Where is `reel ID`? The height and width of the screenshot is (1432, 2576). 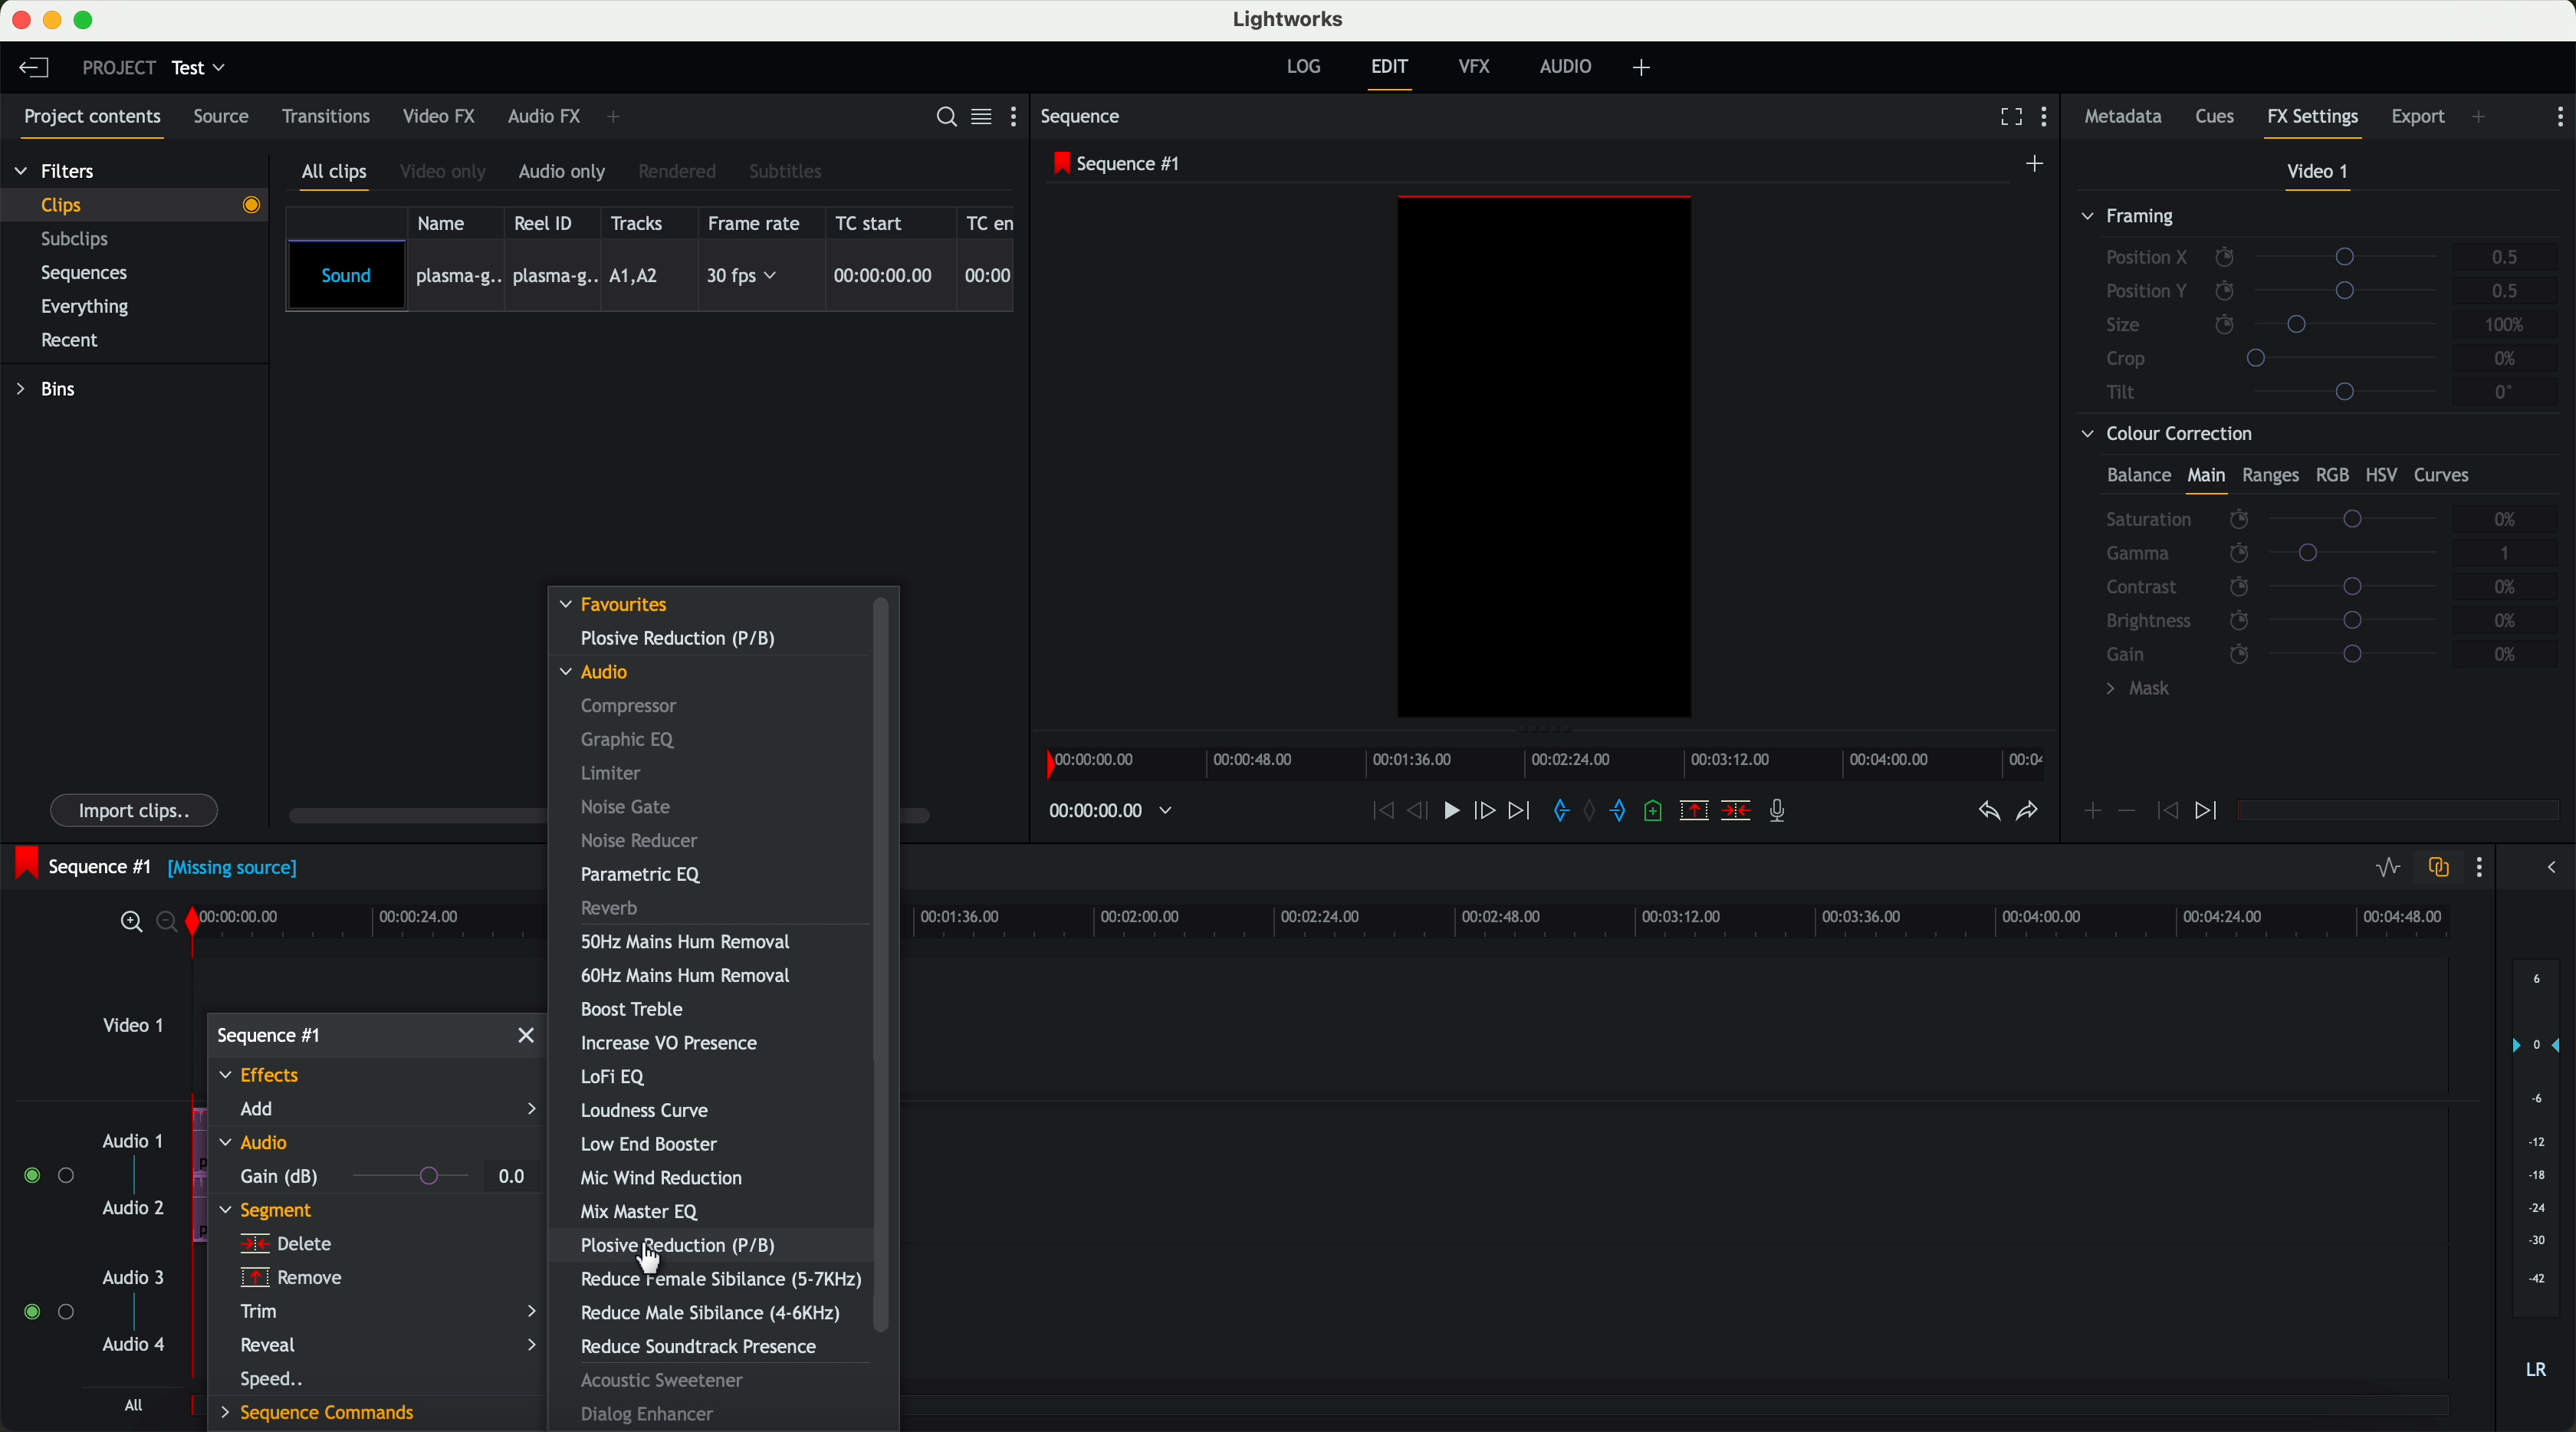 reel ID is located at coordinates (549, 223).